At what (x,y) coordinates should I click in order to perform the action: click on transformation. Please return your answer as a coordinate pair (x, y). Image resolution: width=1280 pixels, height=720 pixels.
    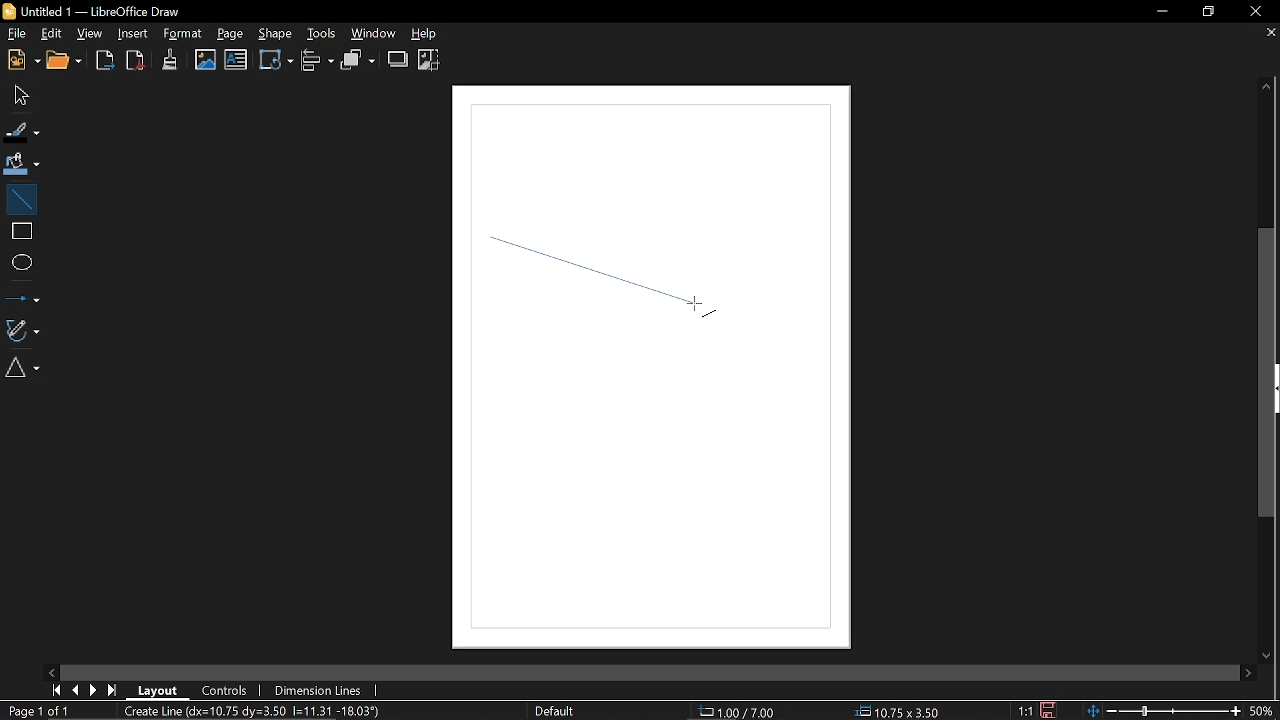
    Looking at the image, I should click on (274, 62).